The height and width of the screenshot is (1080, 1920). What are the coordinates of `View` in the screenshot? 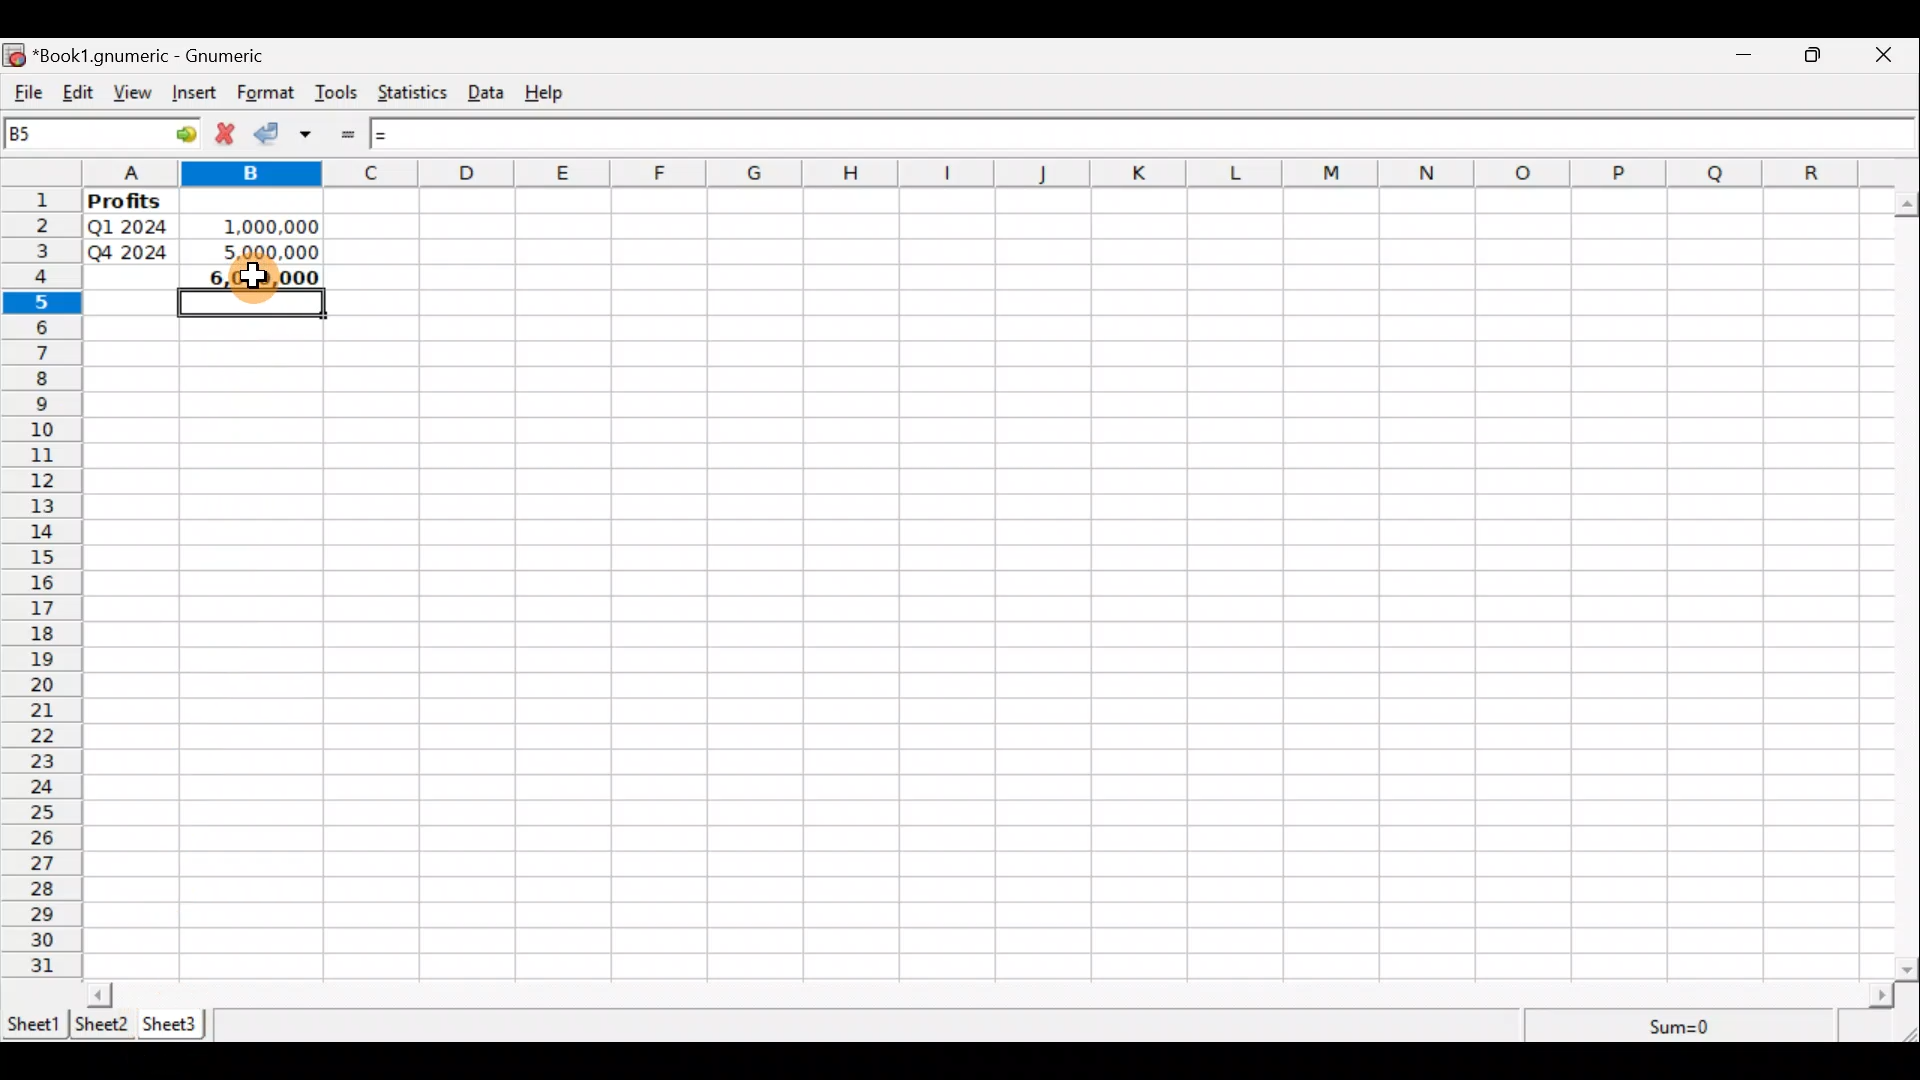 It's located at (134, 93).